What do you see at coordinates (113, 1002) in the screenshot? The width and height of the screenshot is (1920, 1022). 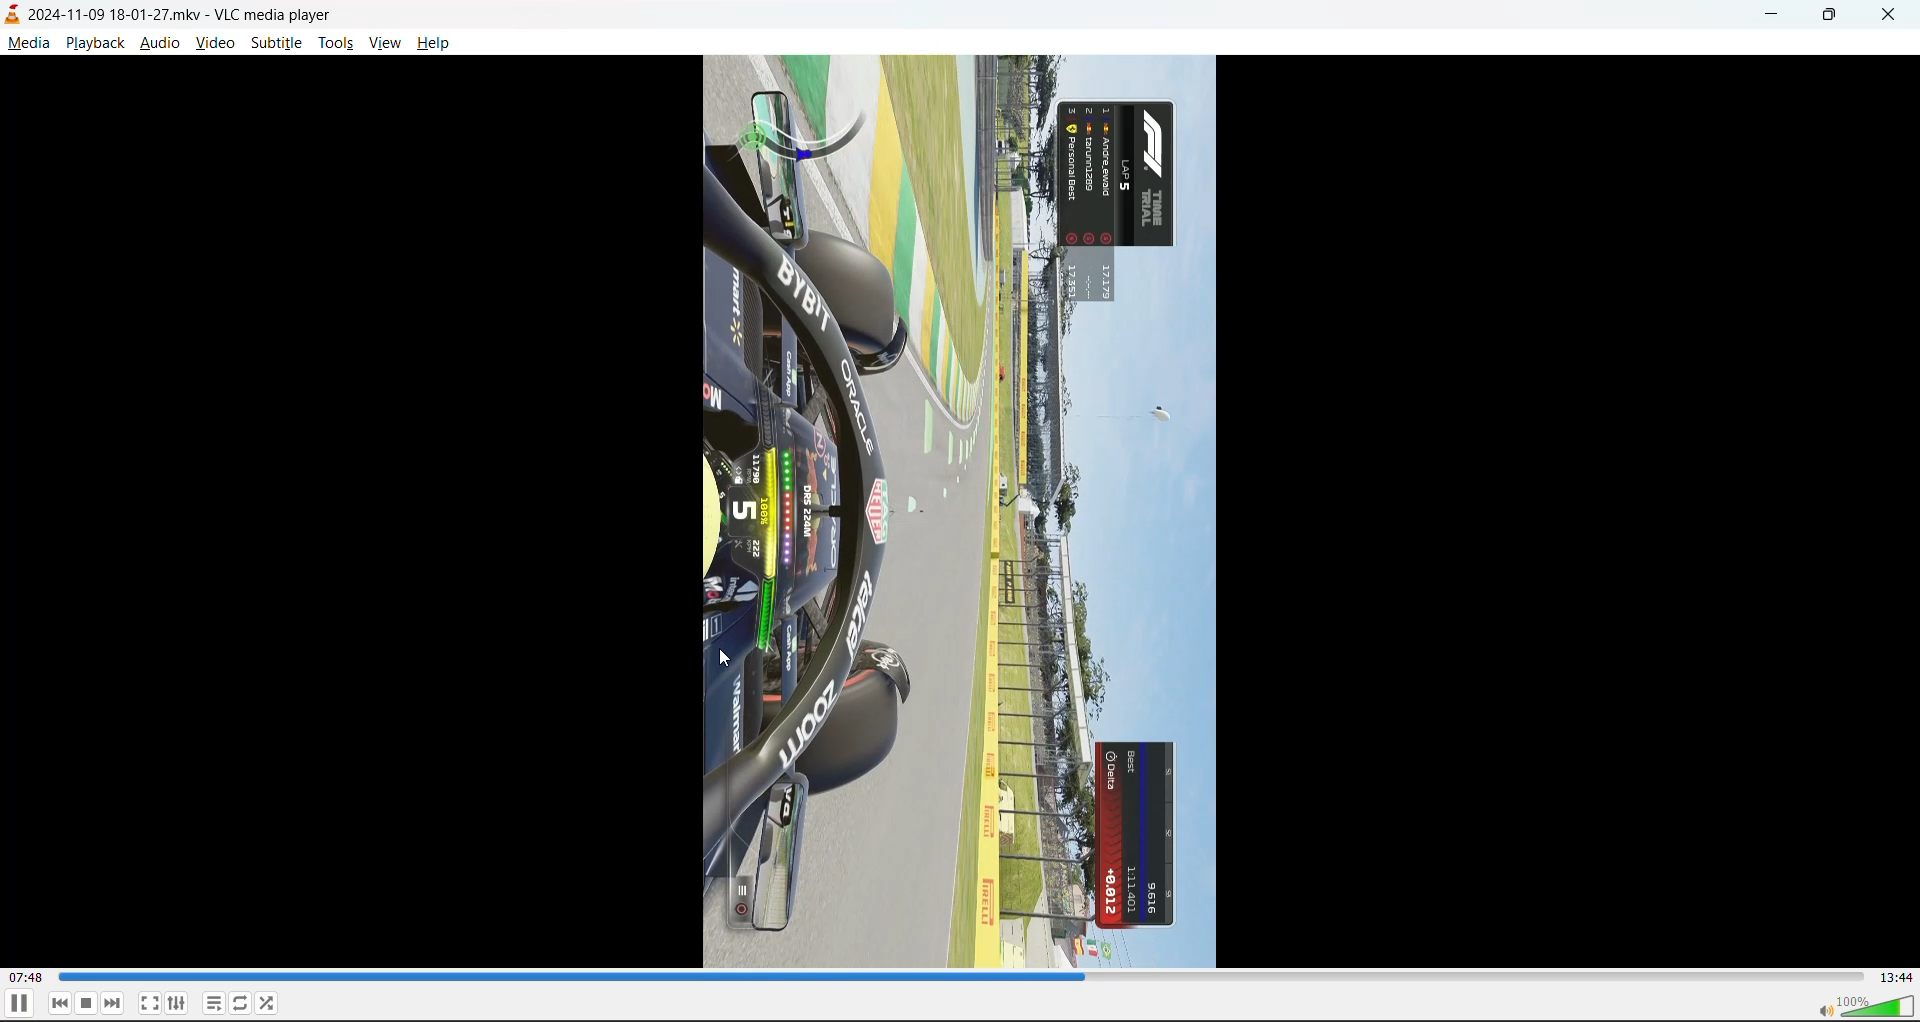 I see `next` at bounding box center [113, 1002].